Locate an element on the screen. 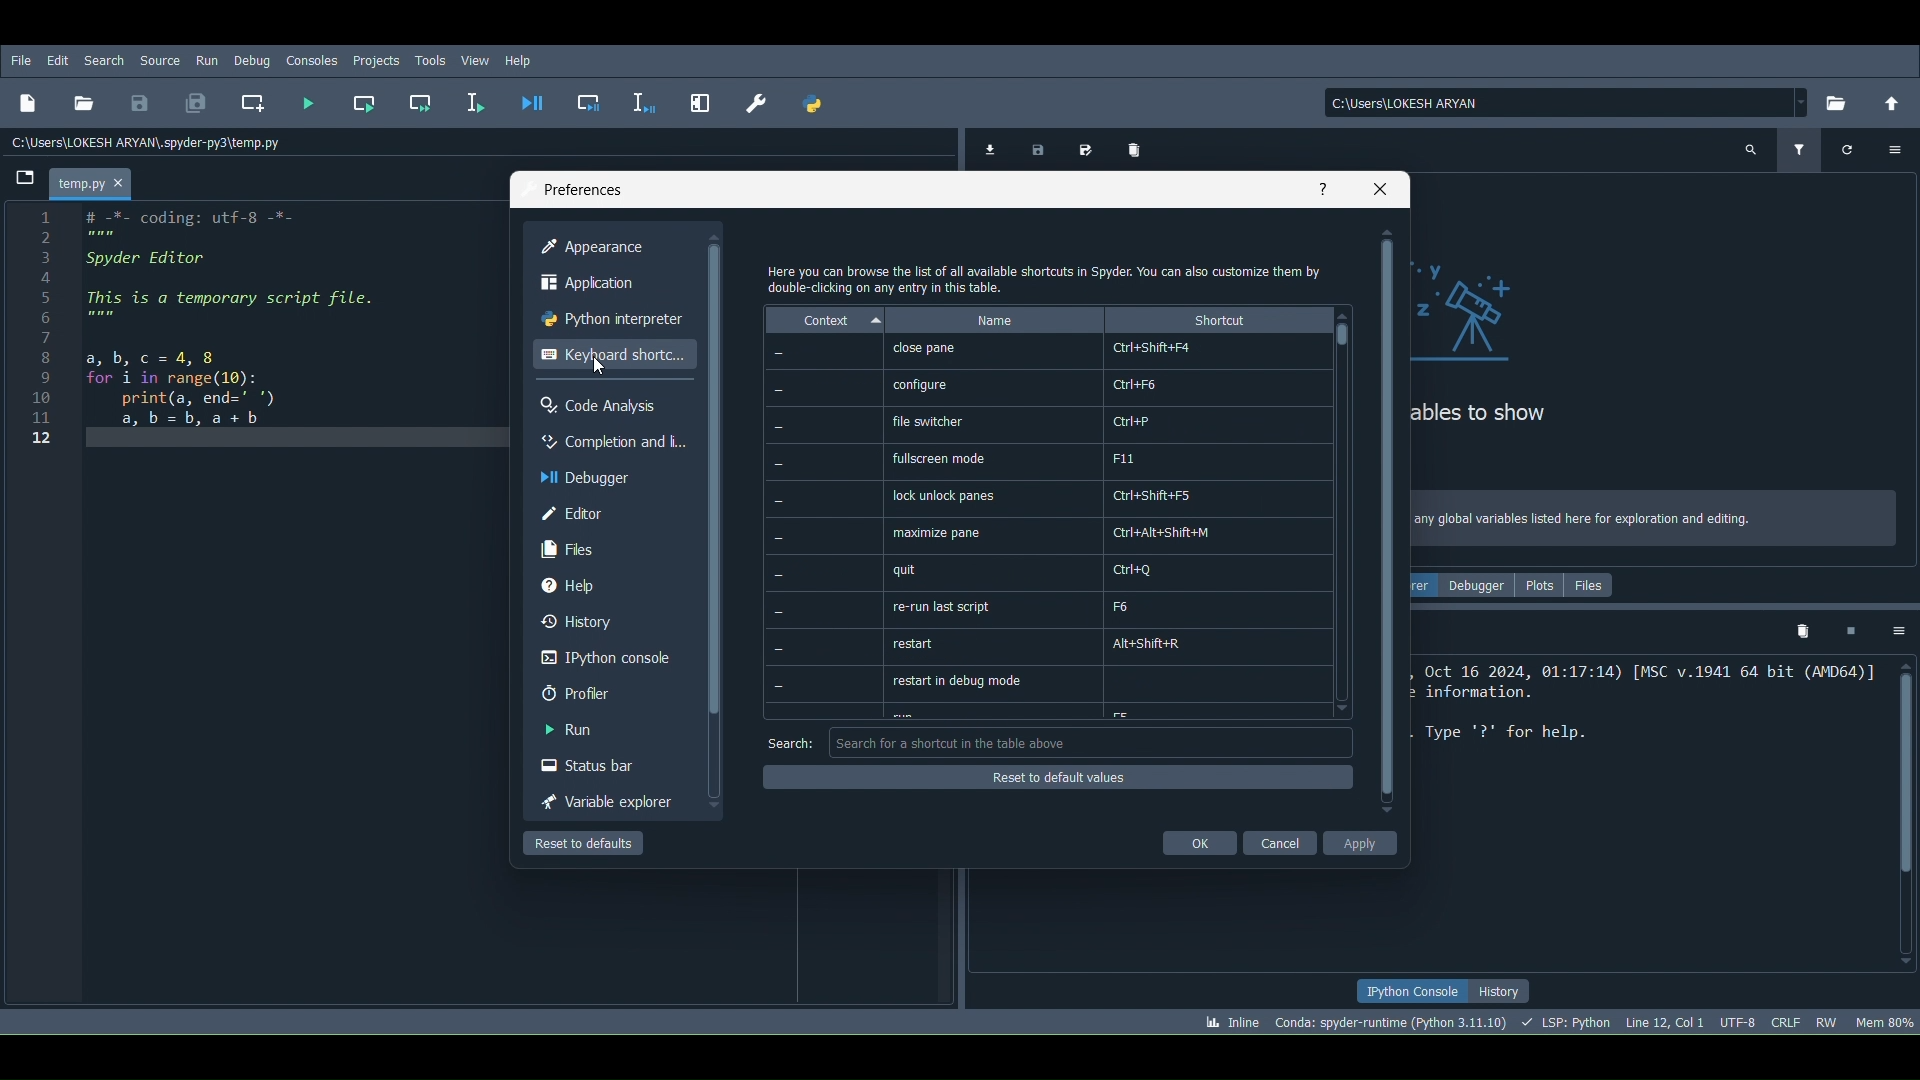  Status bar is located at coordinates (602, 763).